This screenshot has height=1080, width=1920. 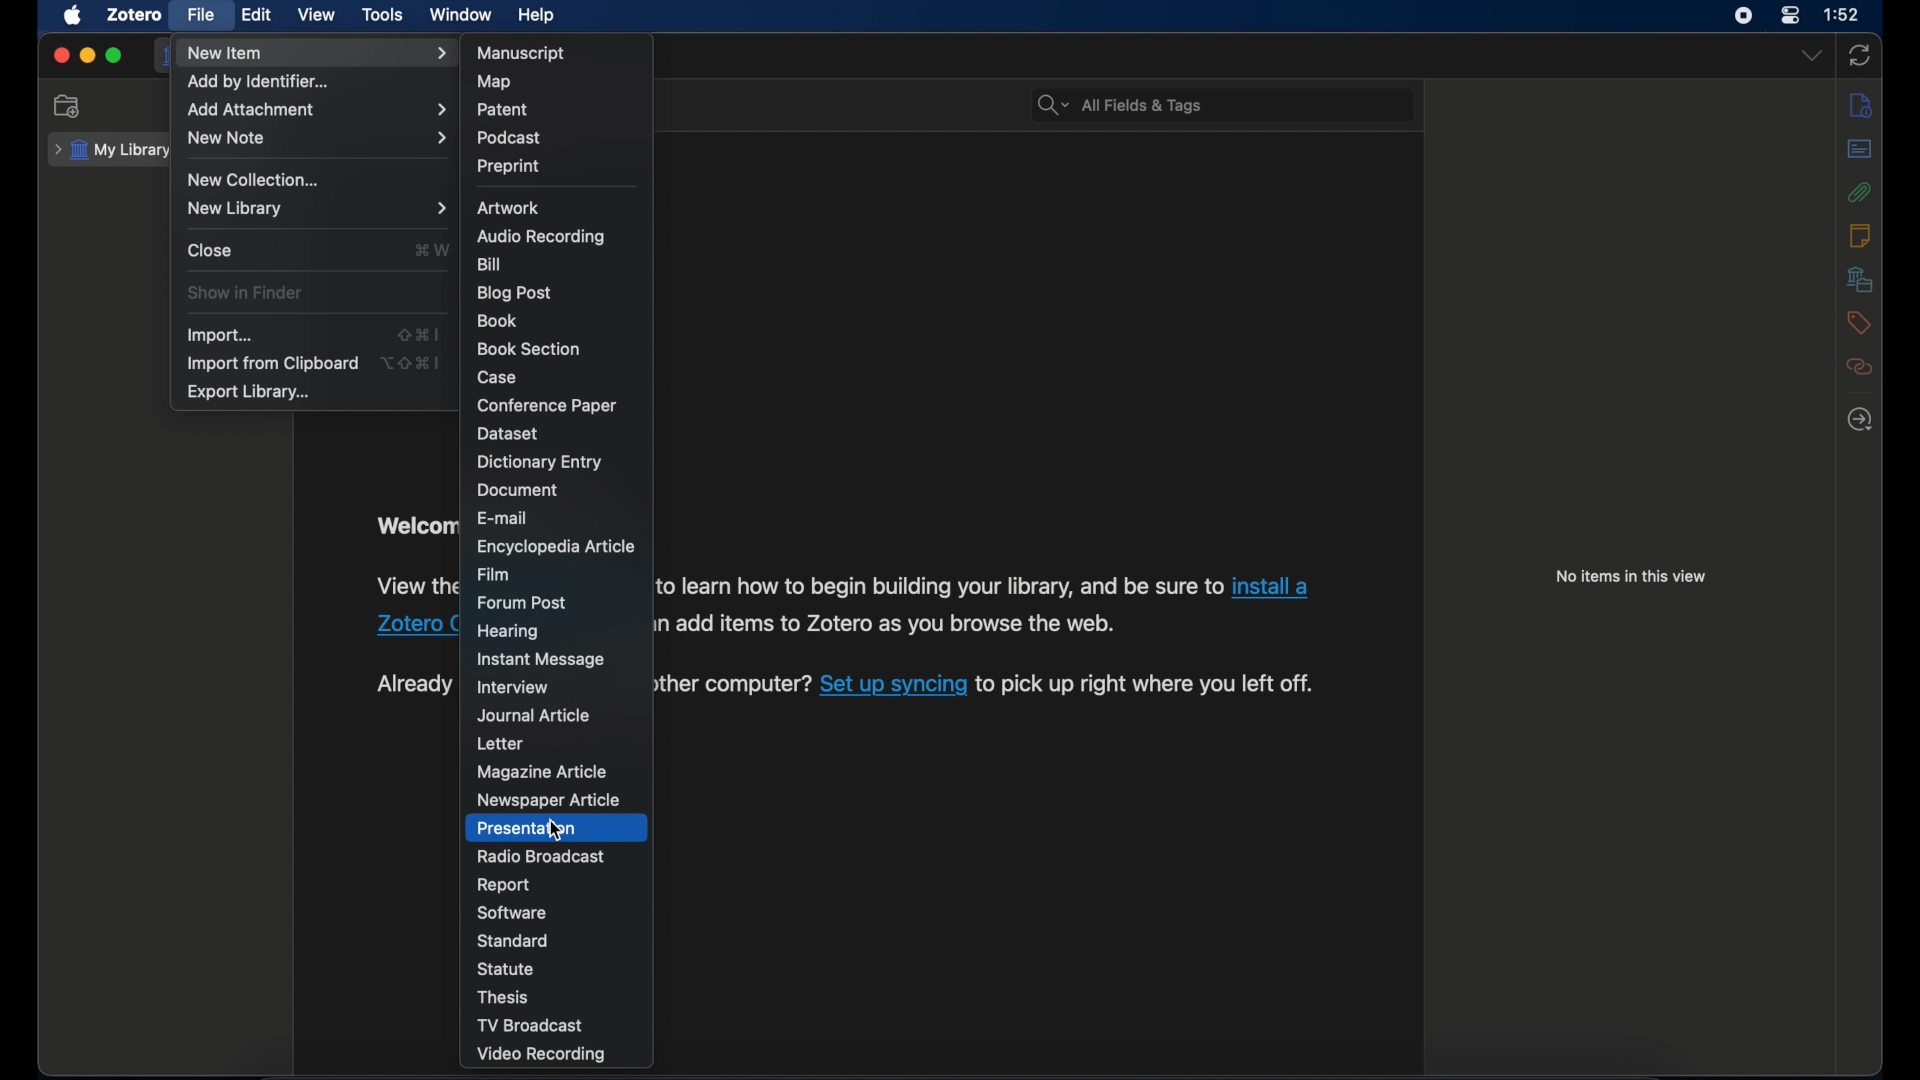 What do you see at coordinates (508, 138) in the screenshot?
I see `podcast` at bounding box center [508, 138].